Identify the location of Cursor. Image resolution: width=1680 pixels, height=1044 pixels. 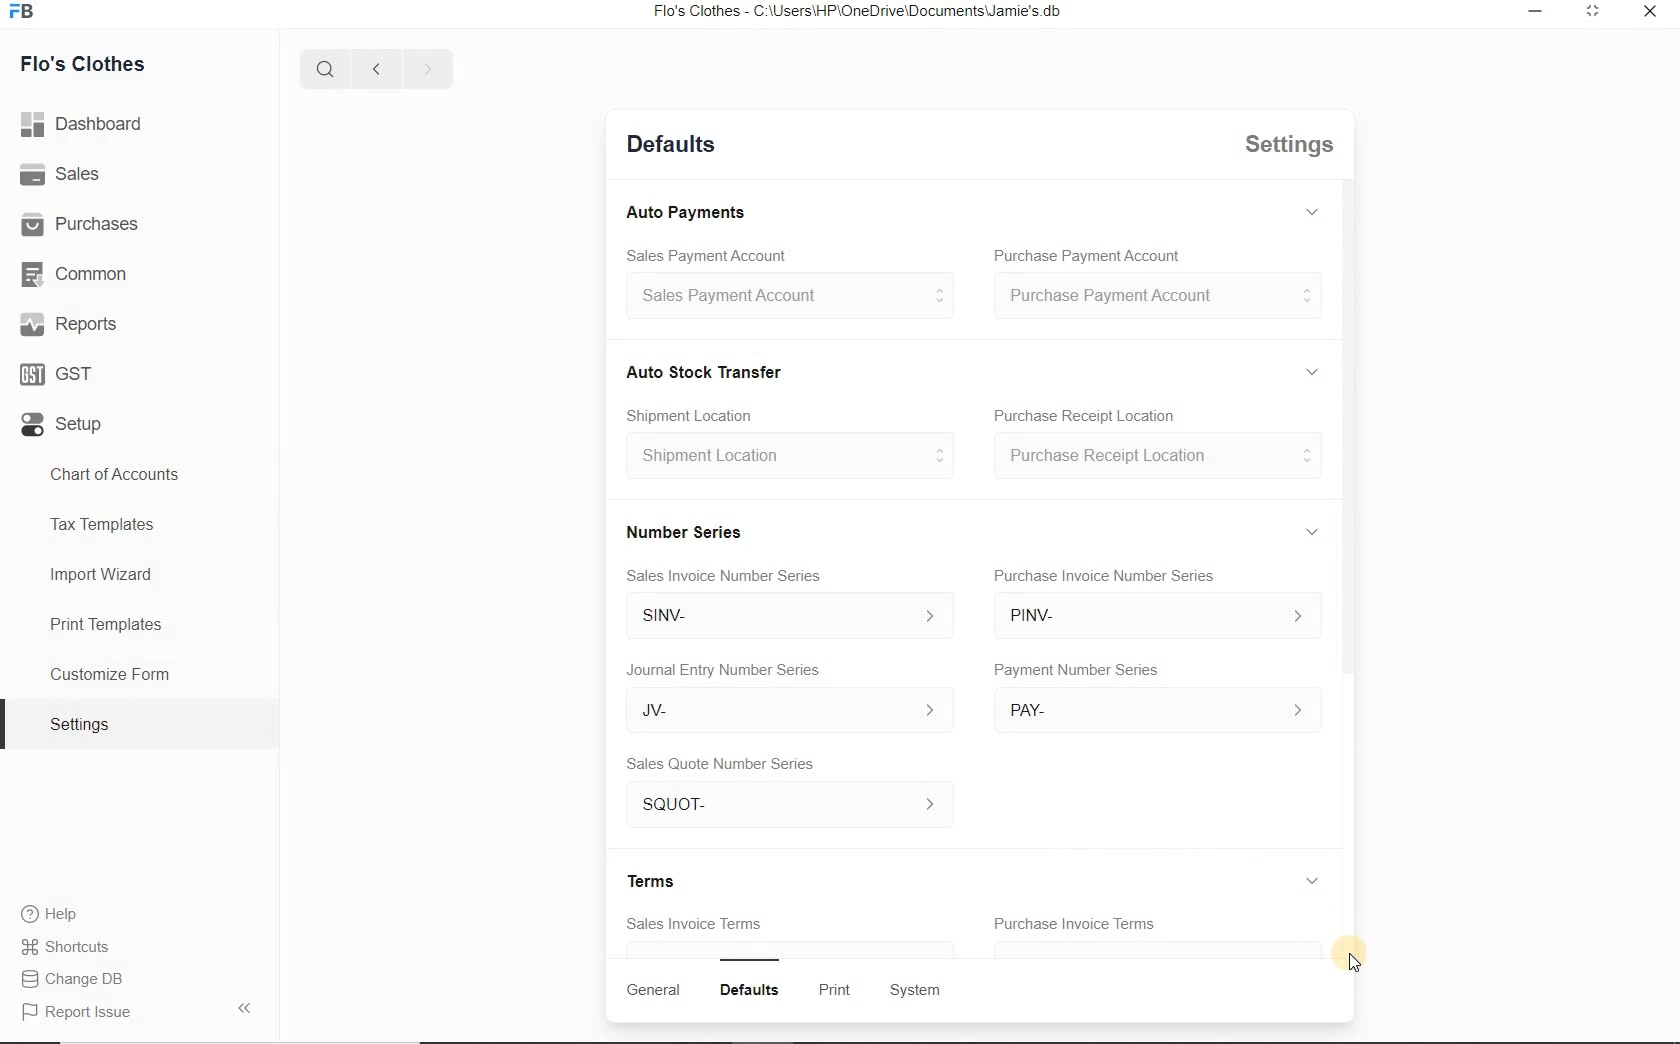
(1348, 955).